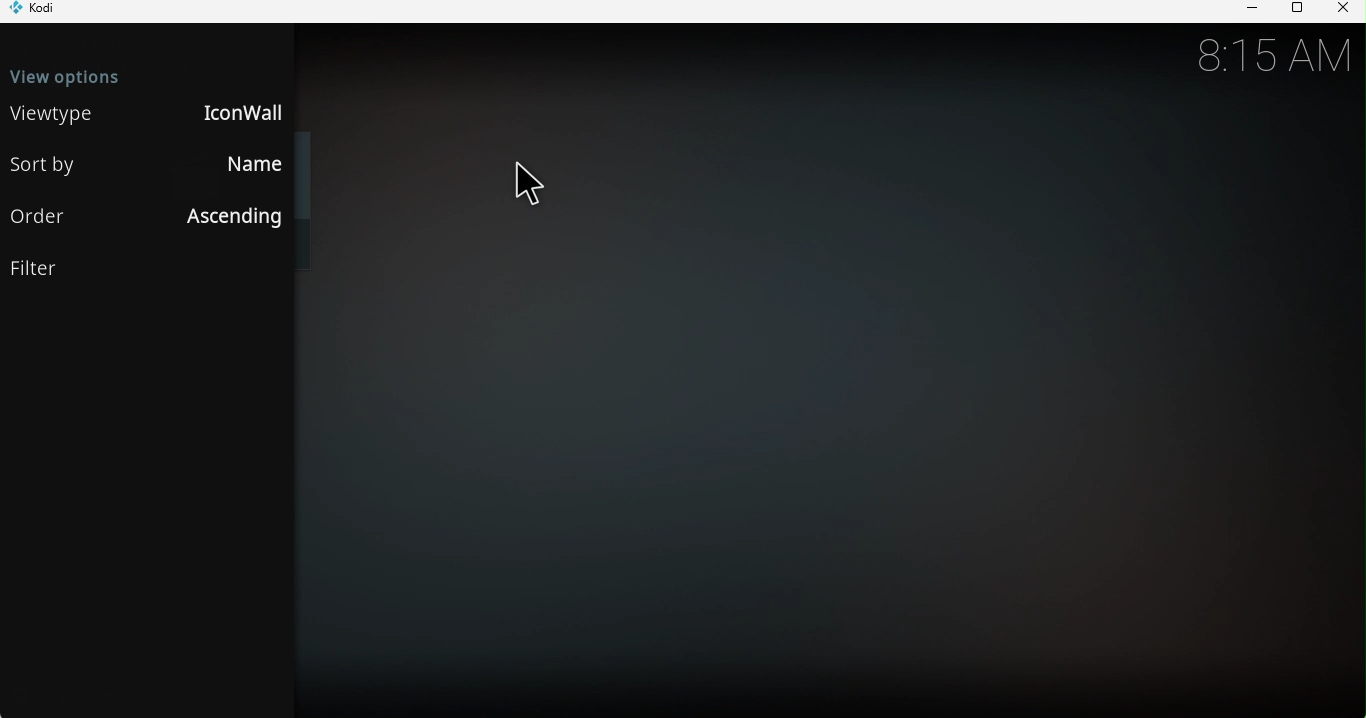 This screenshot has height=718, width=1366. Describe the element at coordinates (228, 219) in the screenshot. I see `Ascending` at that location.